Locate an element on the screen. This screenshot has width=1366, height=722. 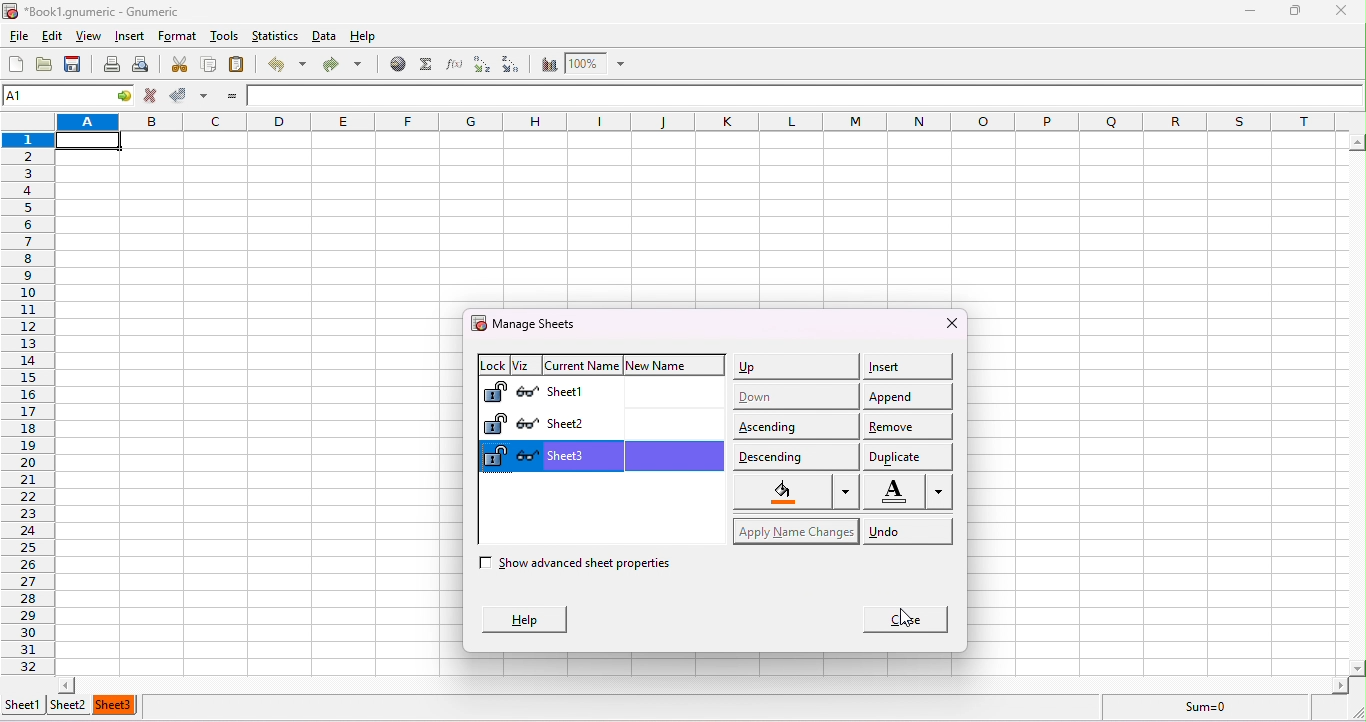
Hide sheet 1 is located at coordinates (528, 393).